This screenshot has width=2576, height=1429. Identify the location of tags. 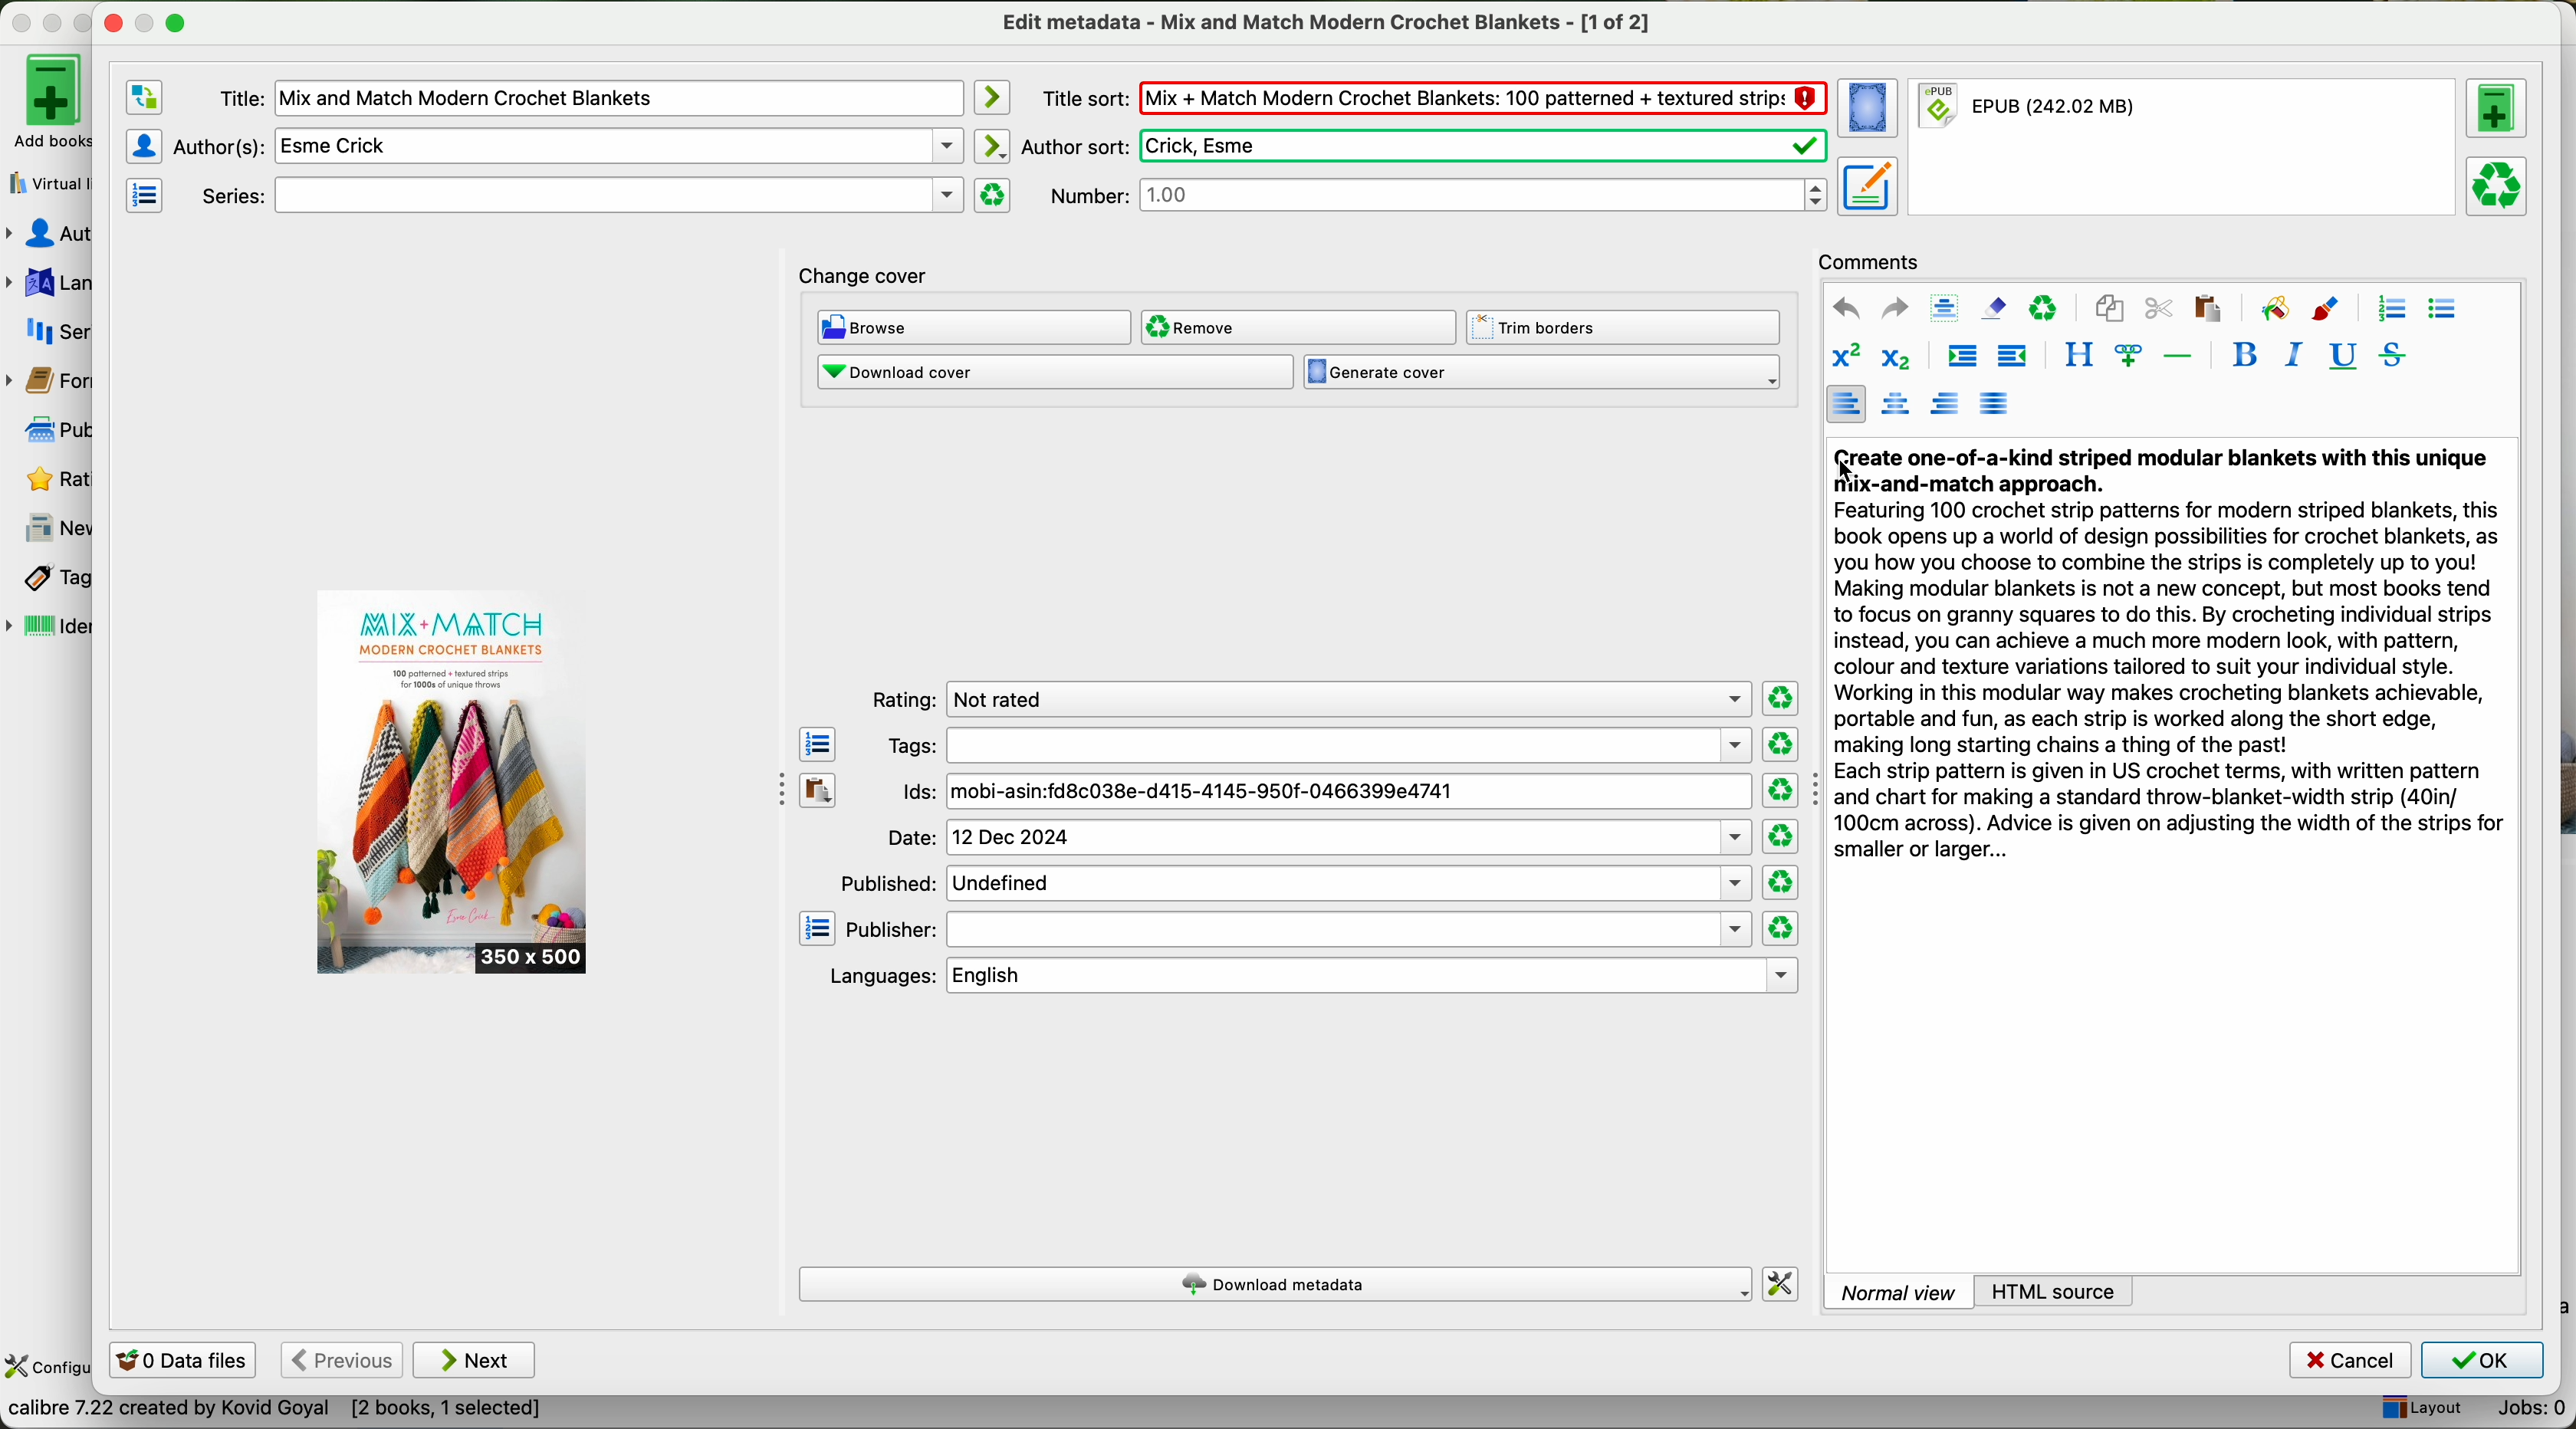
(47, 579).